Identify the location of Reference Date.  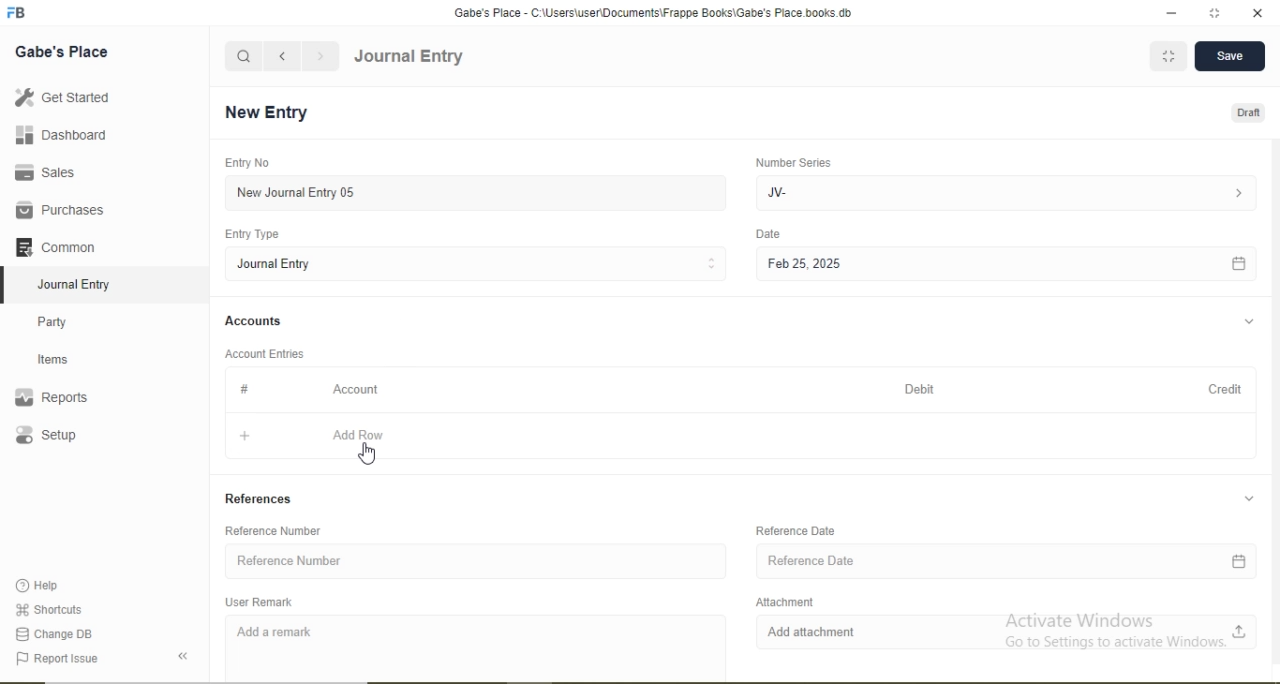
(1012, 562).